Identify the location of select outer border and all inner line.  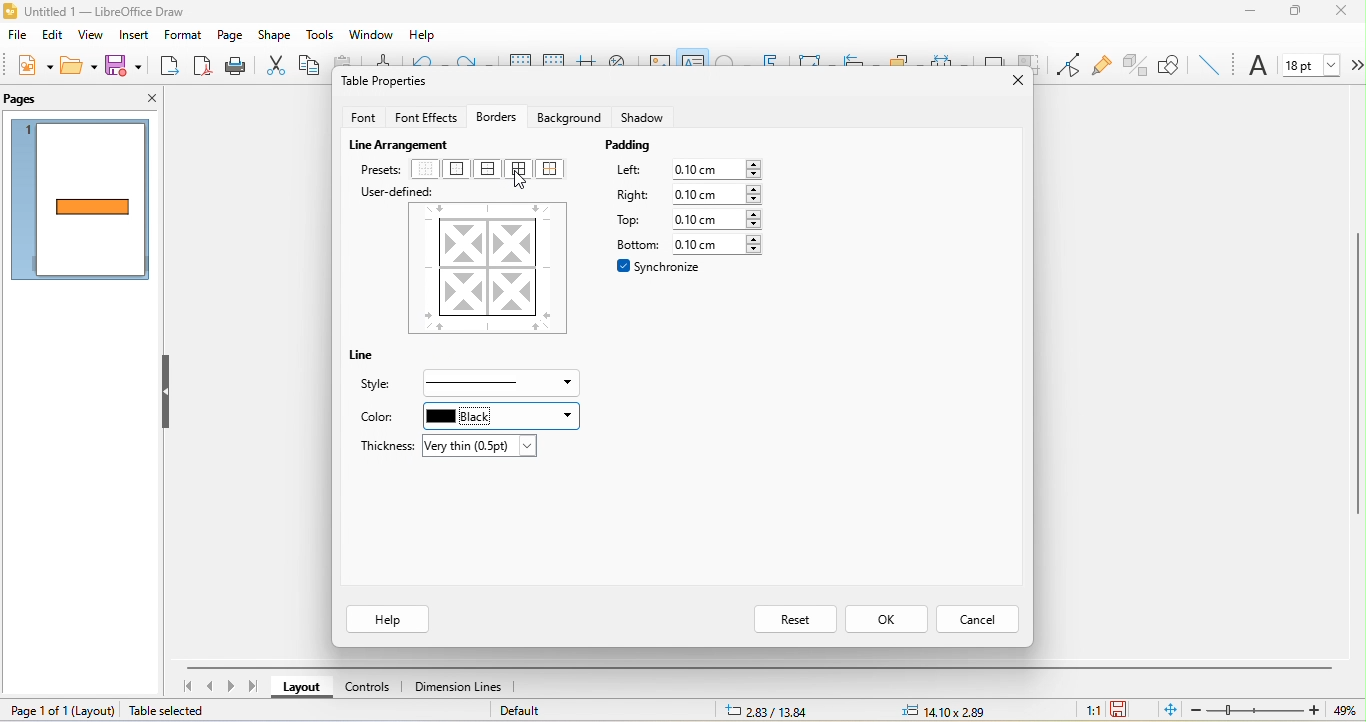
(518, 174).